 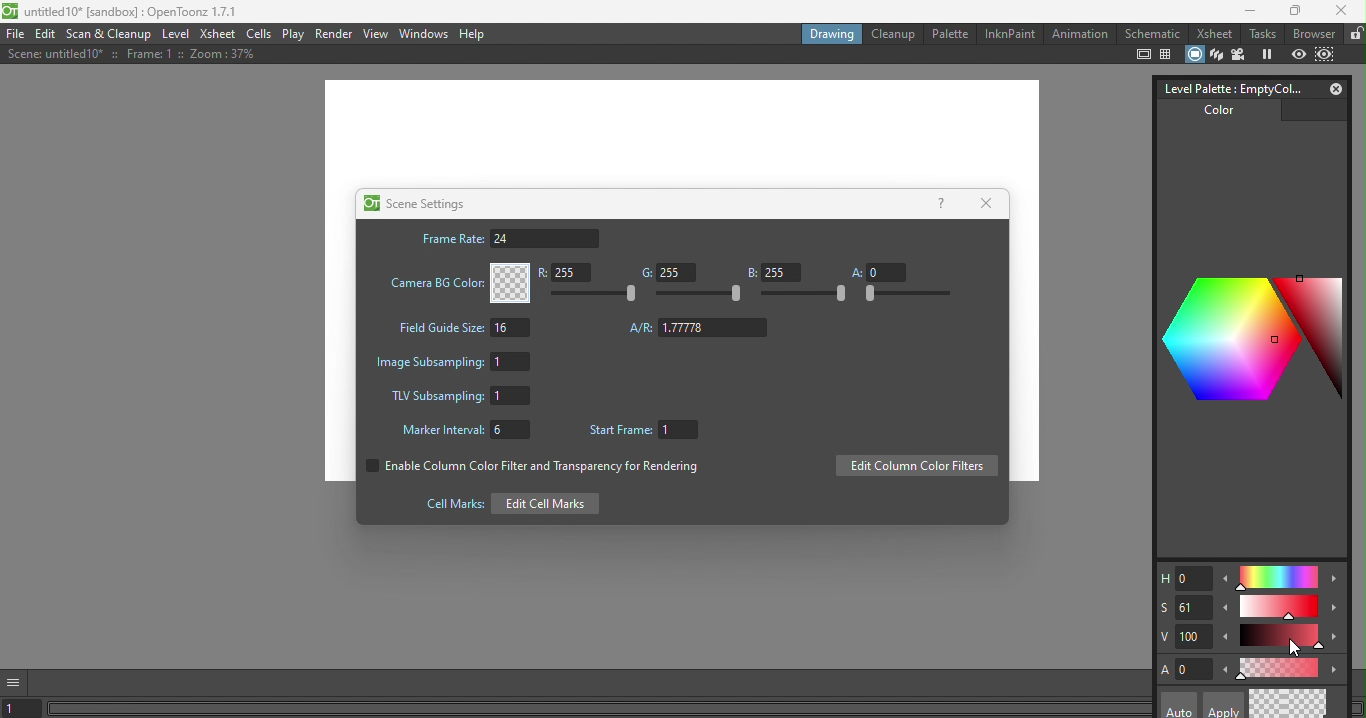 What do you see at coordinates (1337, 670) in the screenshot?
I see `Increase` at bounding box center [1337, 670].